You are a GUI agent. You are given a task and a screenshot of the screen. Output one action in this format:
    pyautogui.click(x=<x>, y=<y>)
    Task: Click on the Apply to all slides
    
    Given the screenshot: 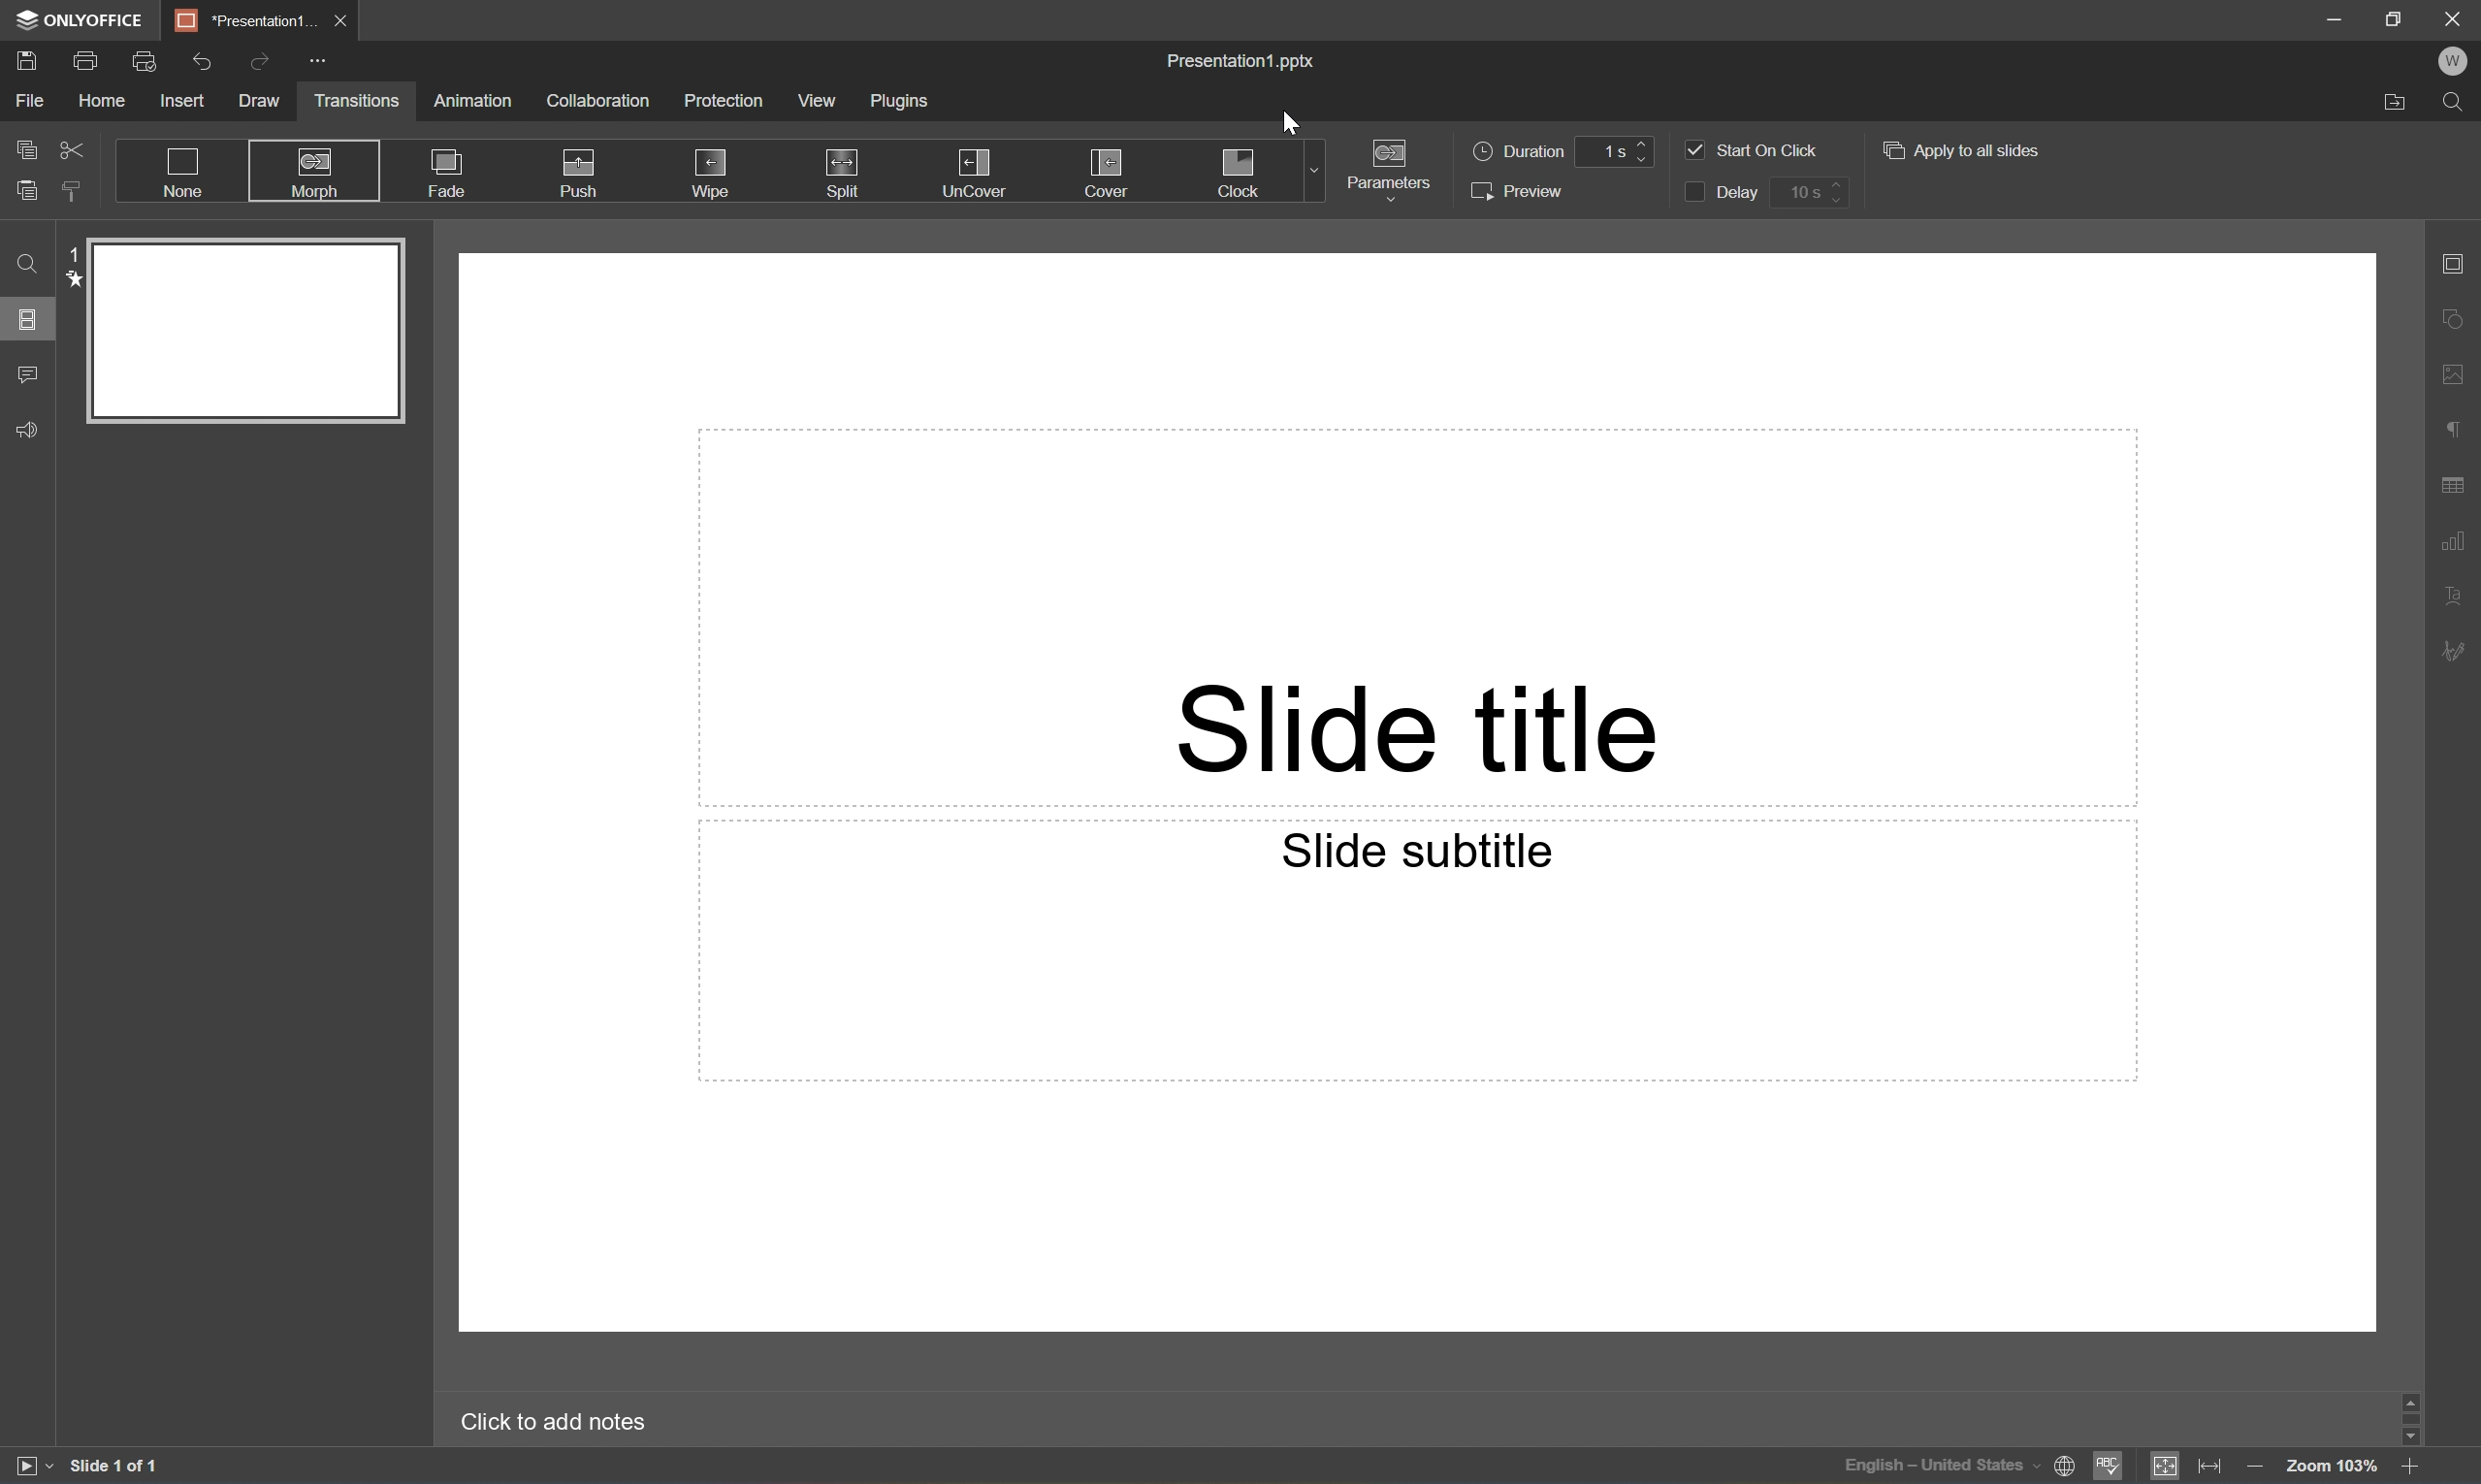 What is the action you would take?
    pyautogui.click(x=1963, y=151)
    